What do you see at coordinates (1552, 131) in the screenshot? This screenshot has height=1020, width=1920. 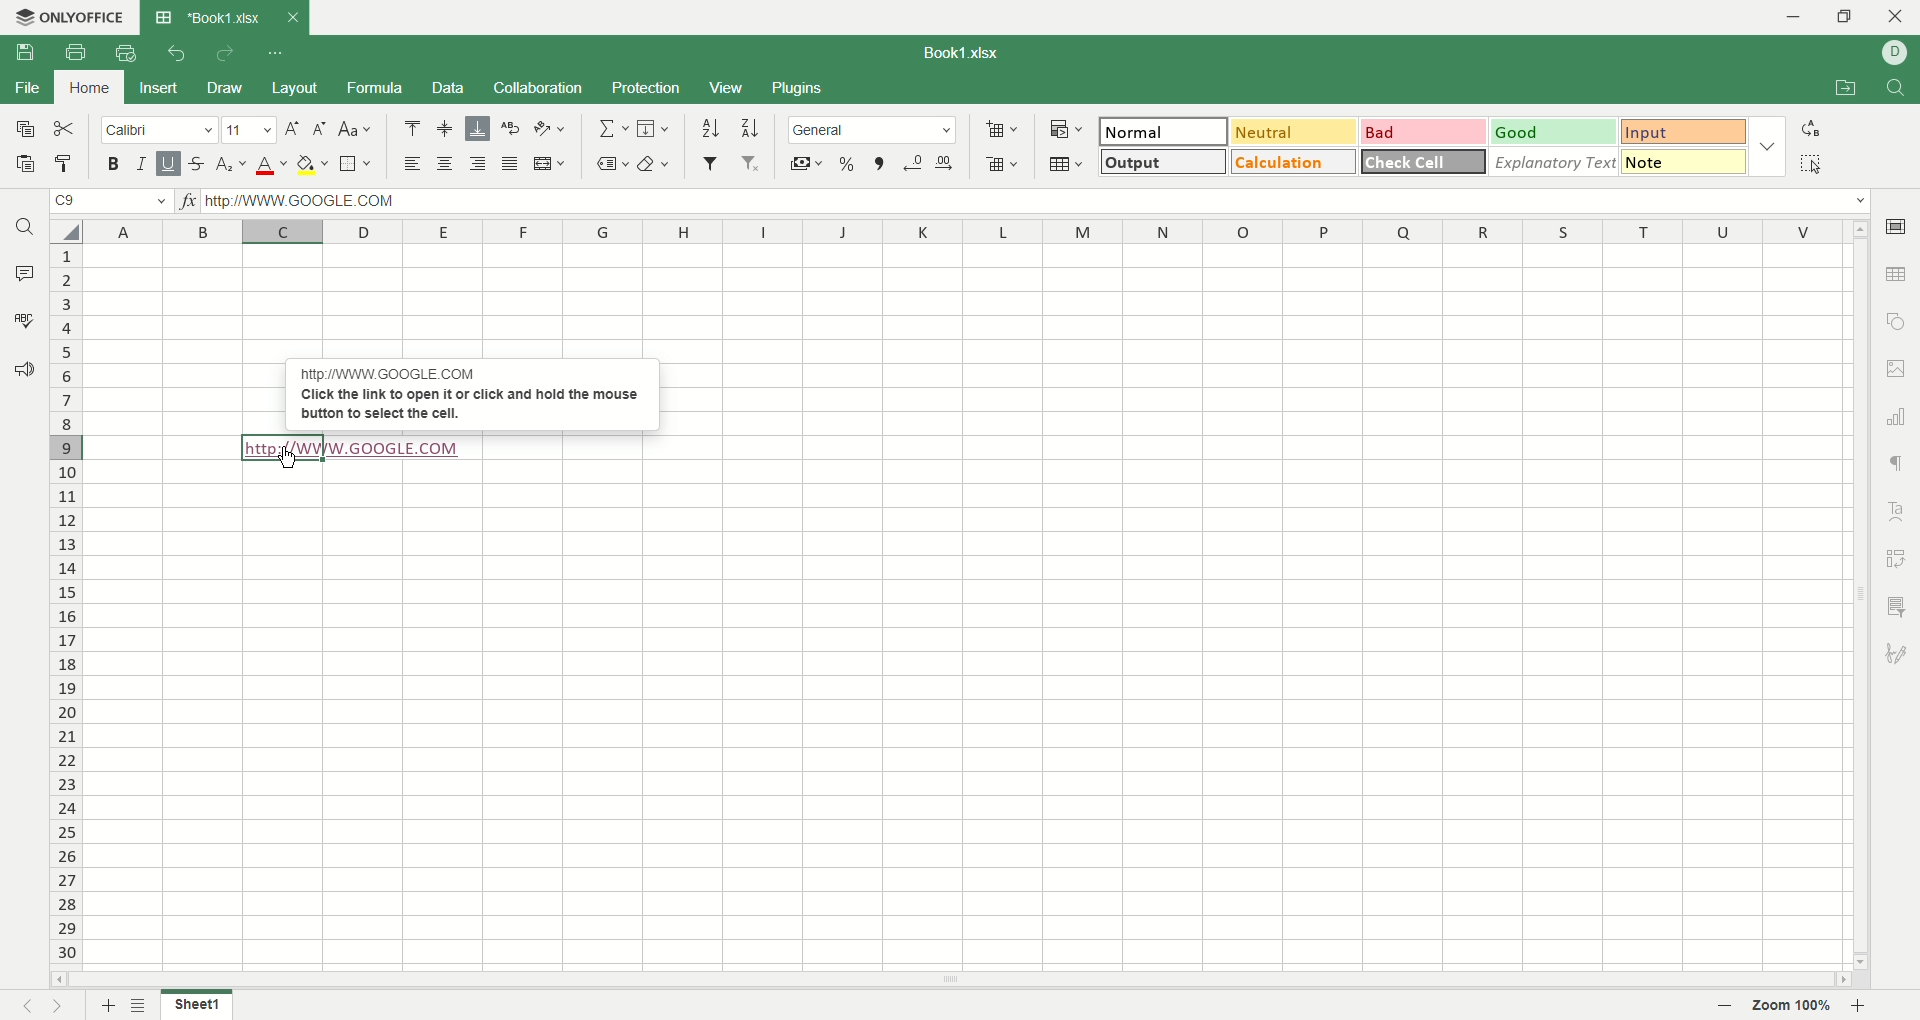 I see `good` at bounding box center [1552, 131].